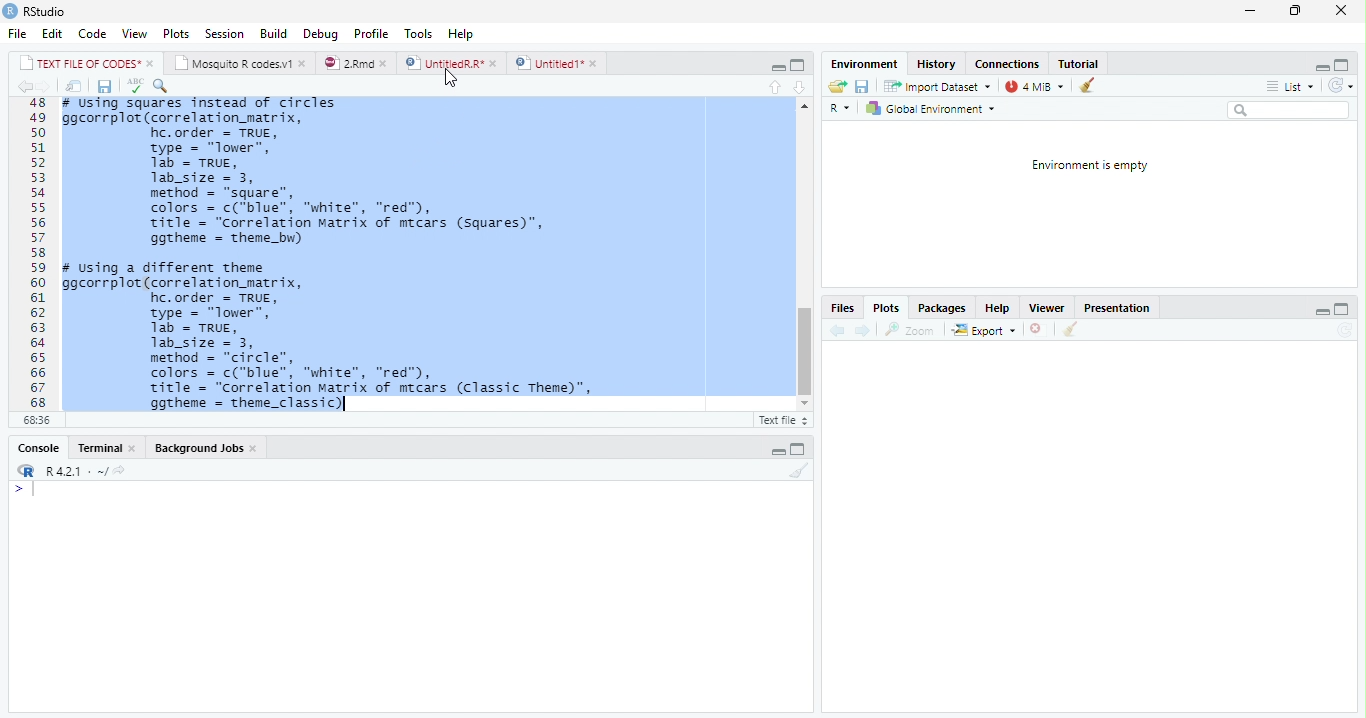 The height and width of the screenshot is (718, 1366). I want to click on Mosautto & cosesy, so click(244, 64).